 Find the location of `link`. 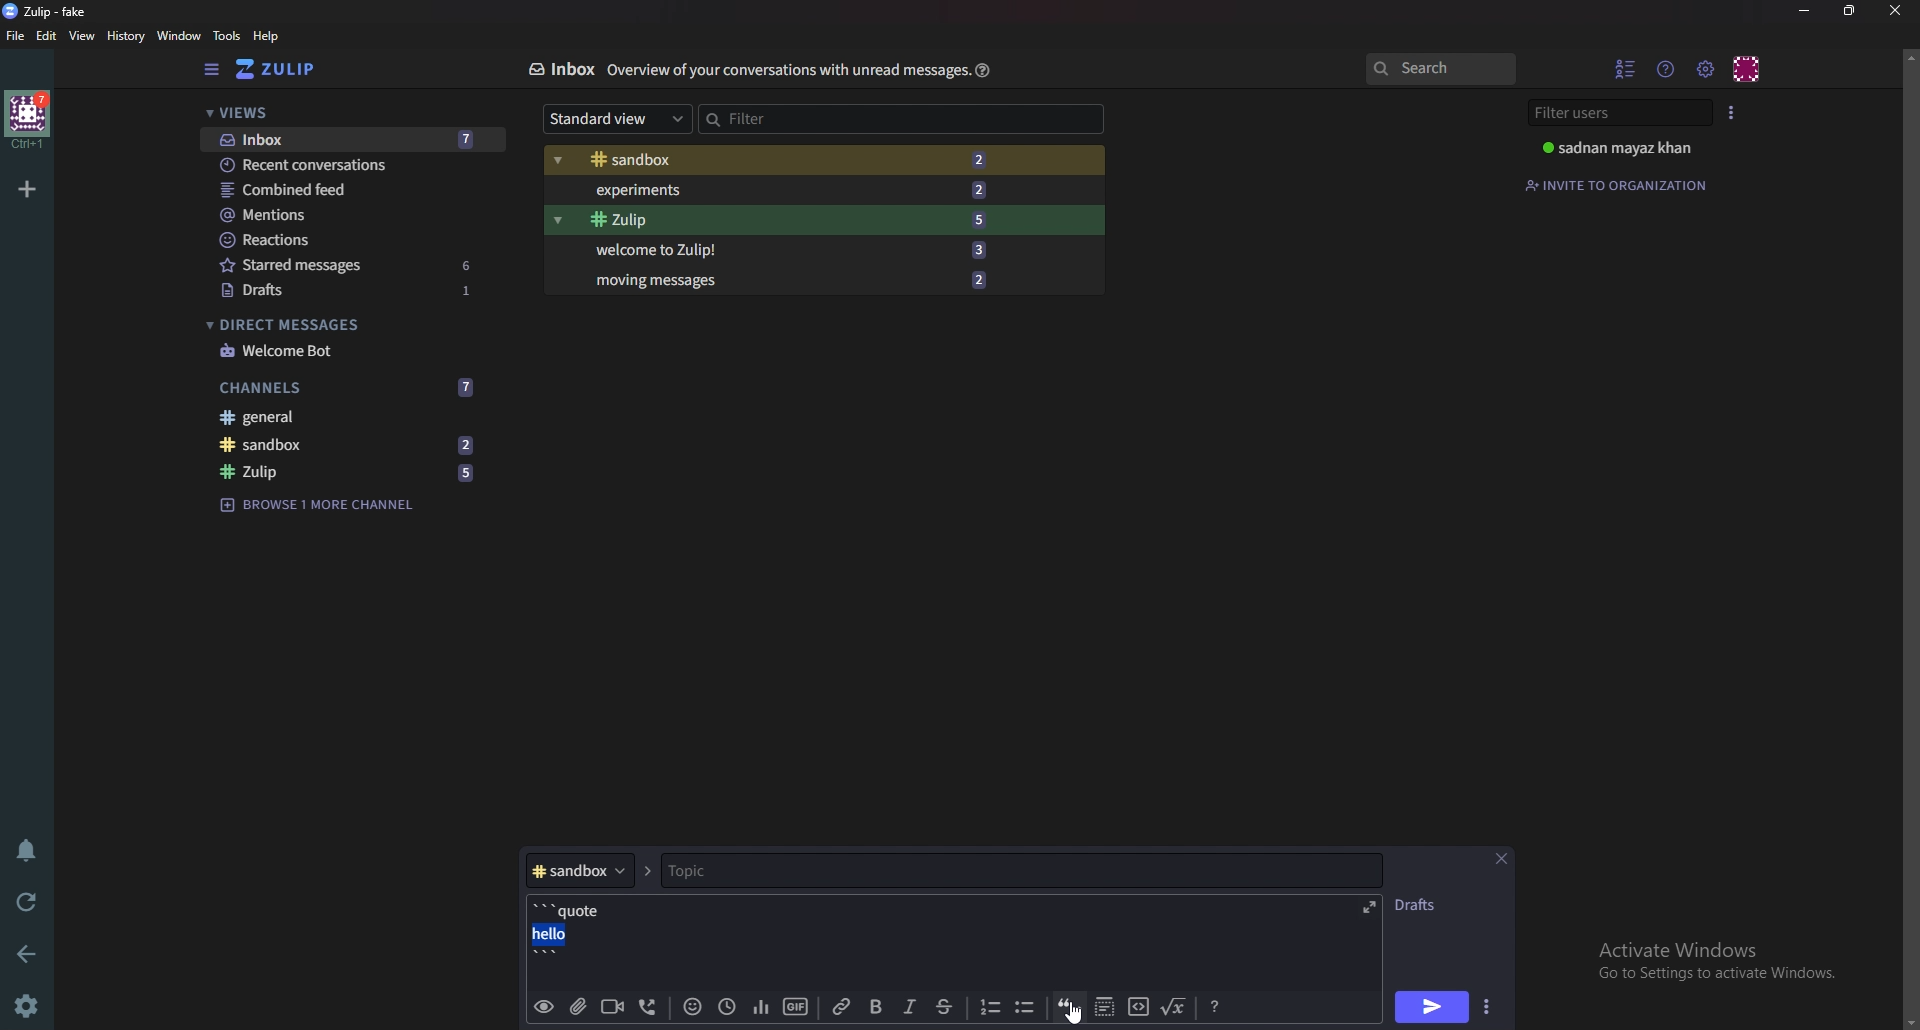

link is located at coordinates (842, 1008).